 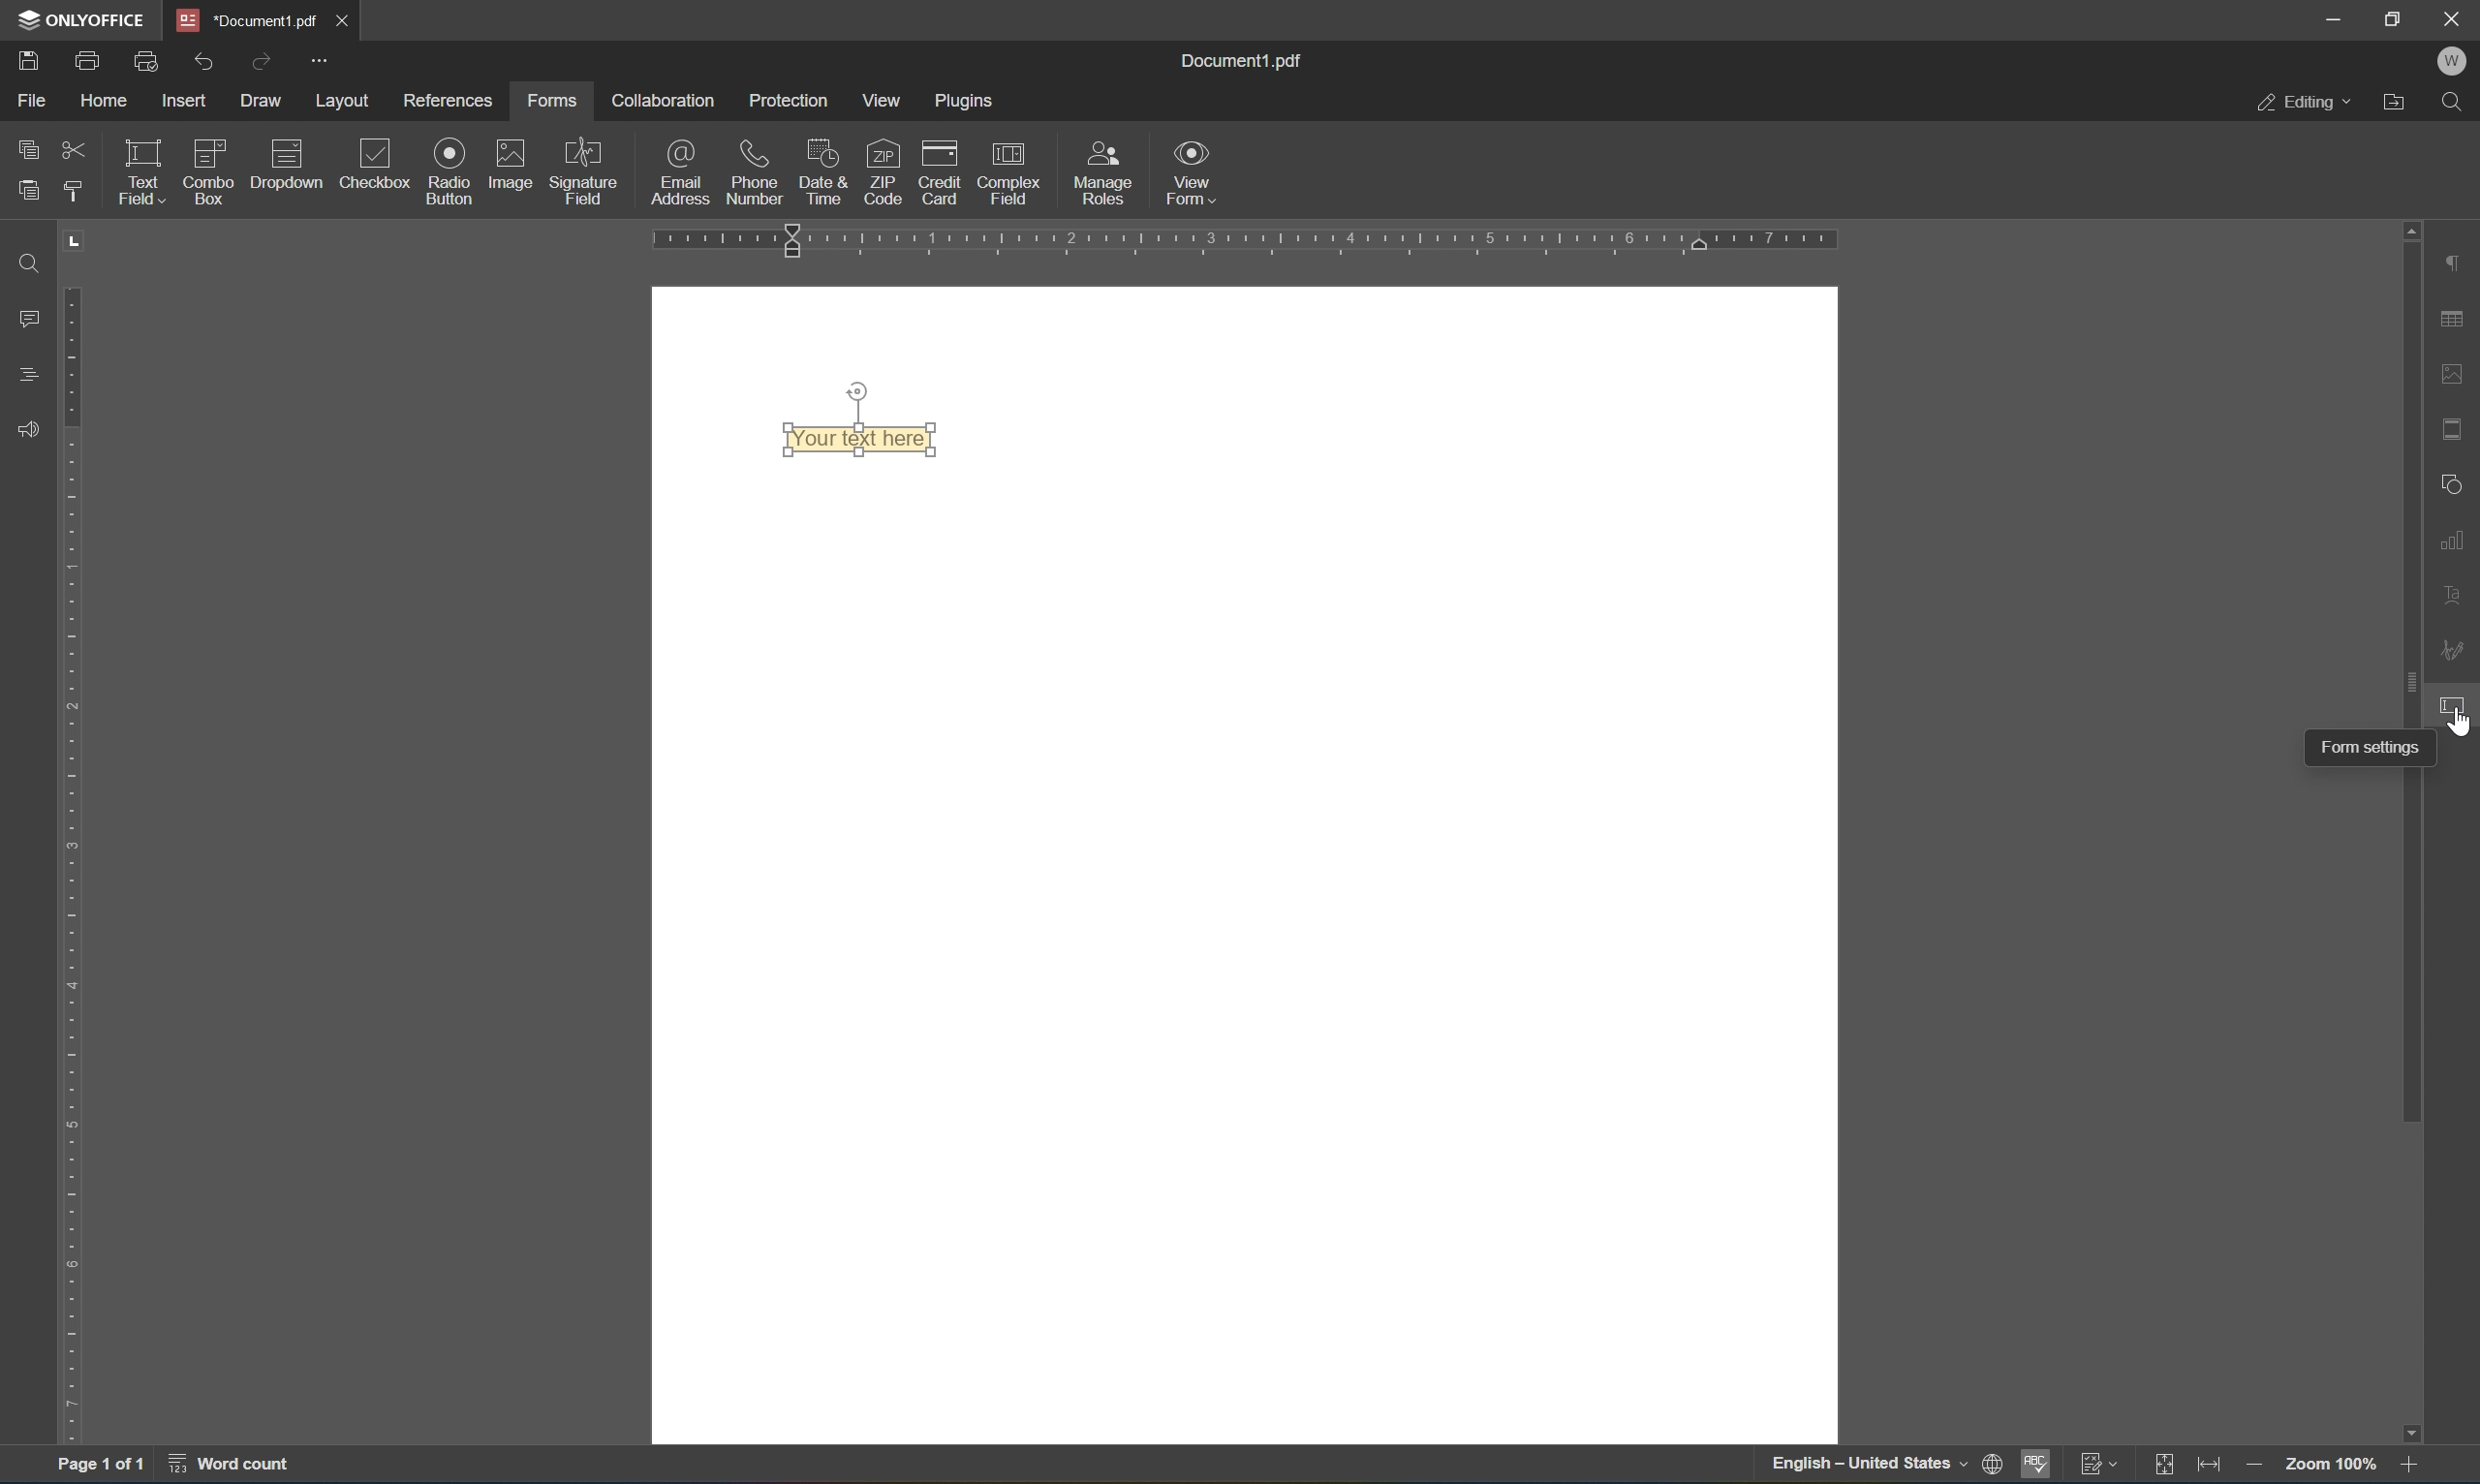 What do you see at coordinates (448, 101) in the screenshot?
I see `references` at bounding box center [448, 101].